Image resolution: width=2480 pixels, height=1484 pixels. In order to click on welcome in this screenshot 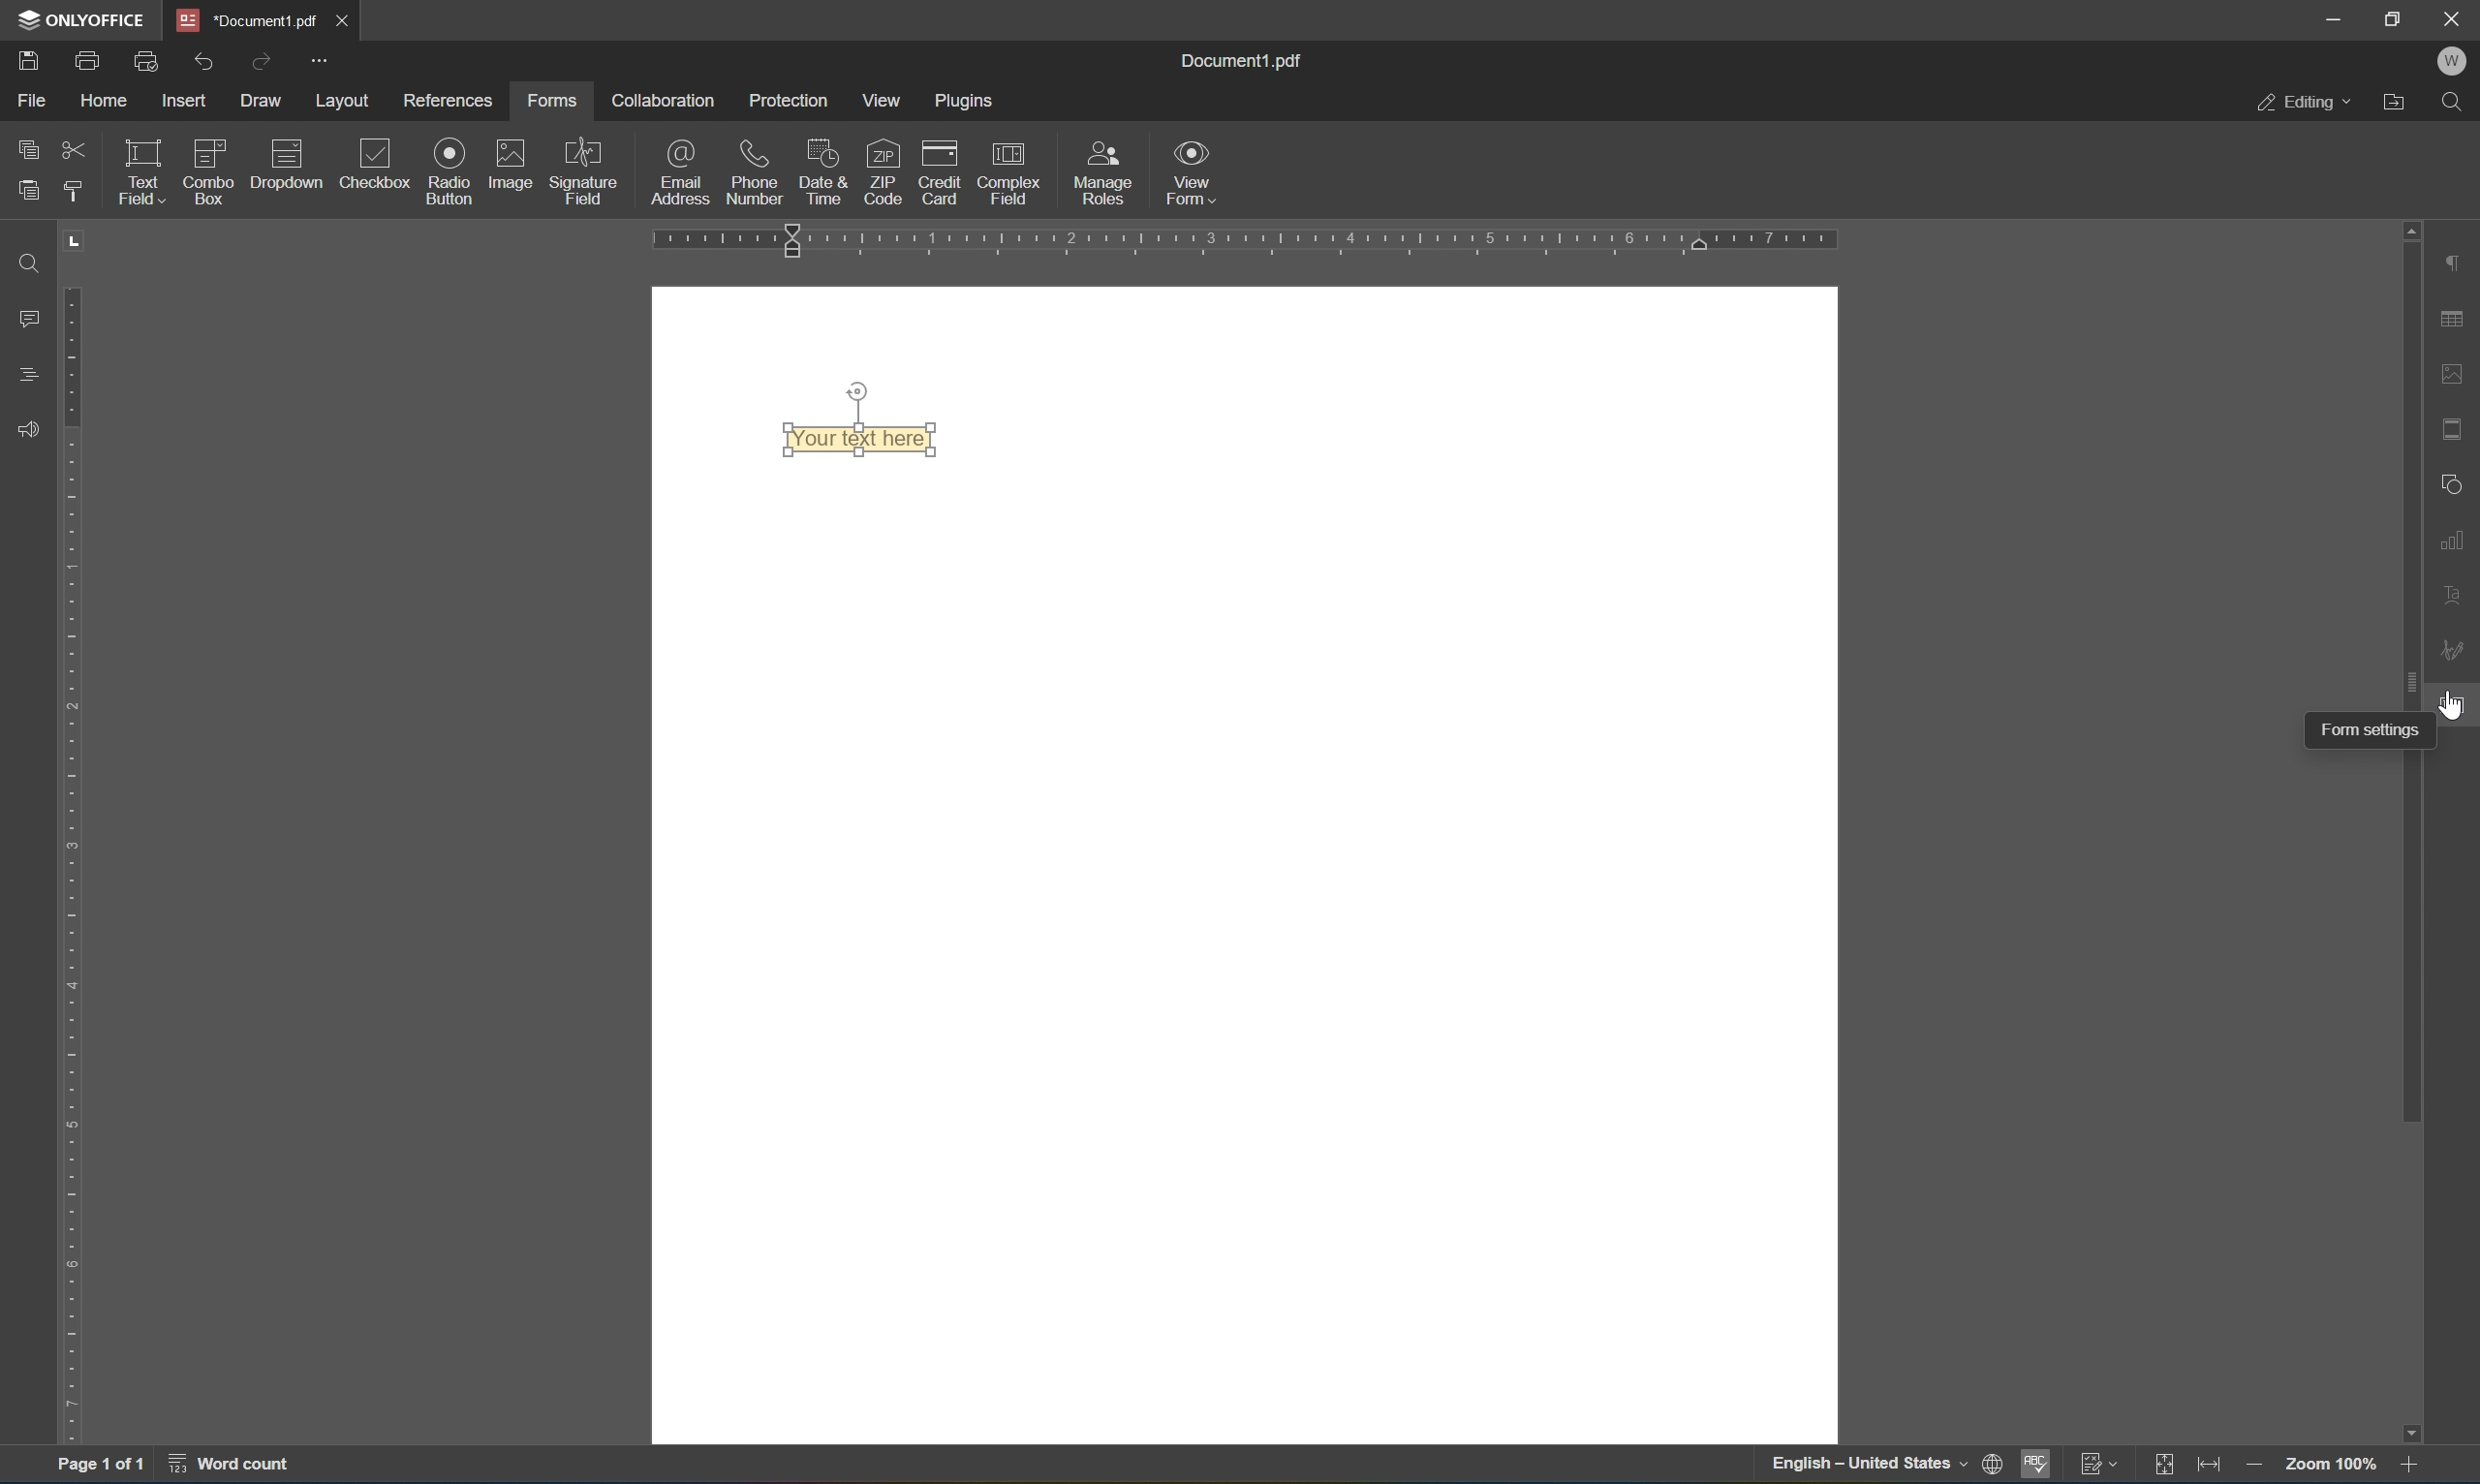, I will do `click(2451, 62)`.